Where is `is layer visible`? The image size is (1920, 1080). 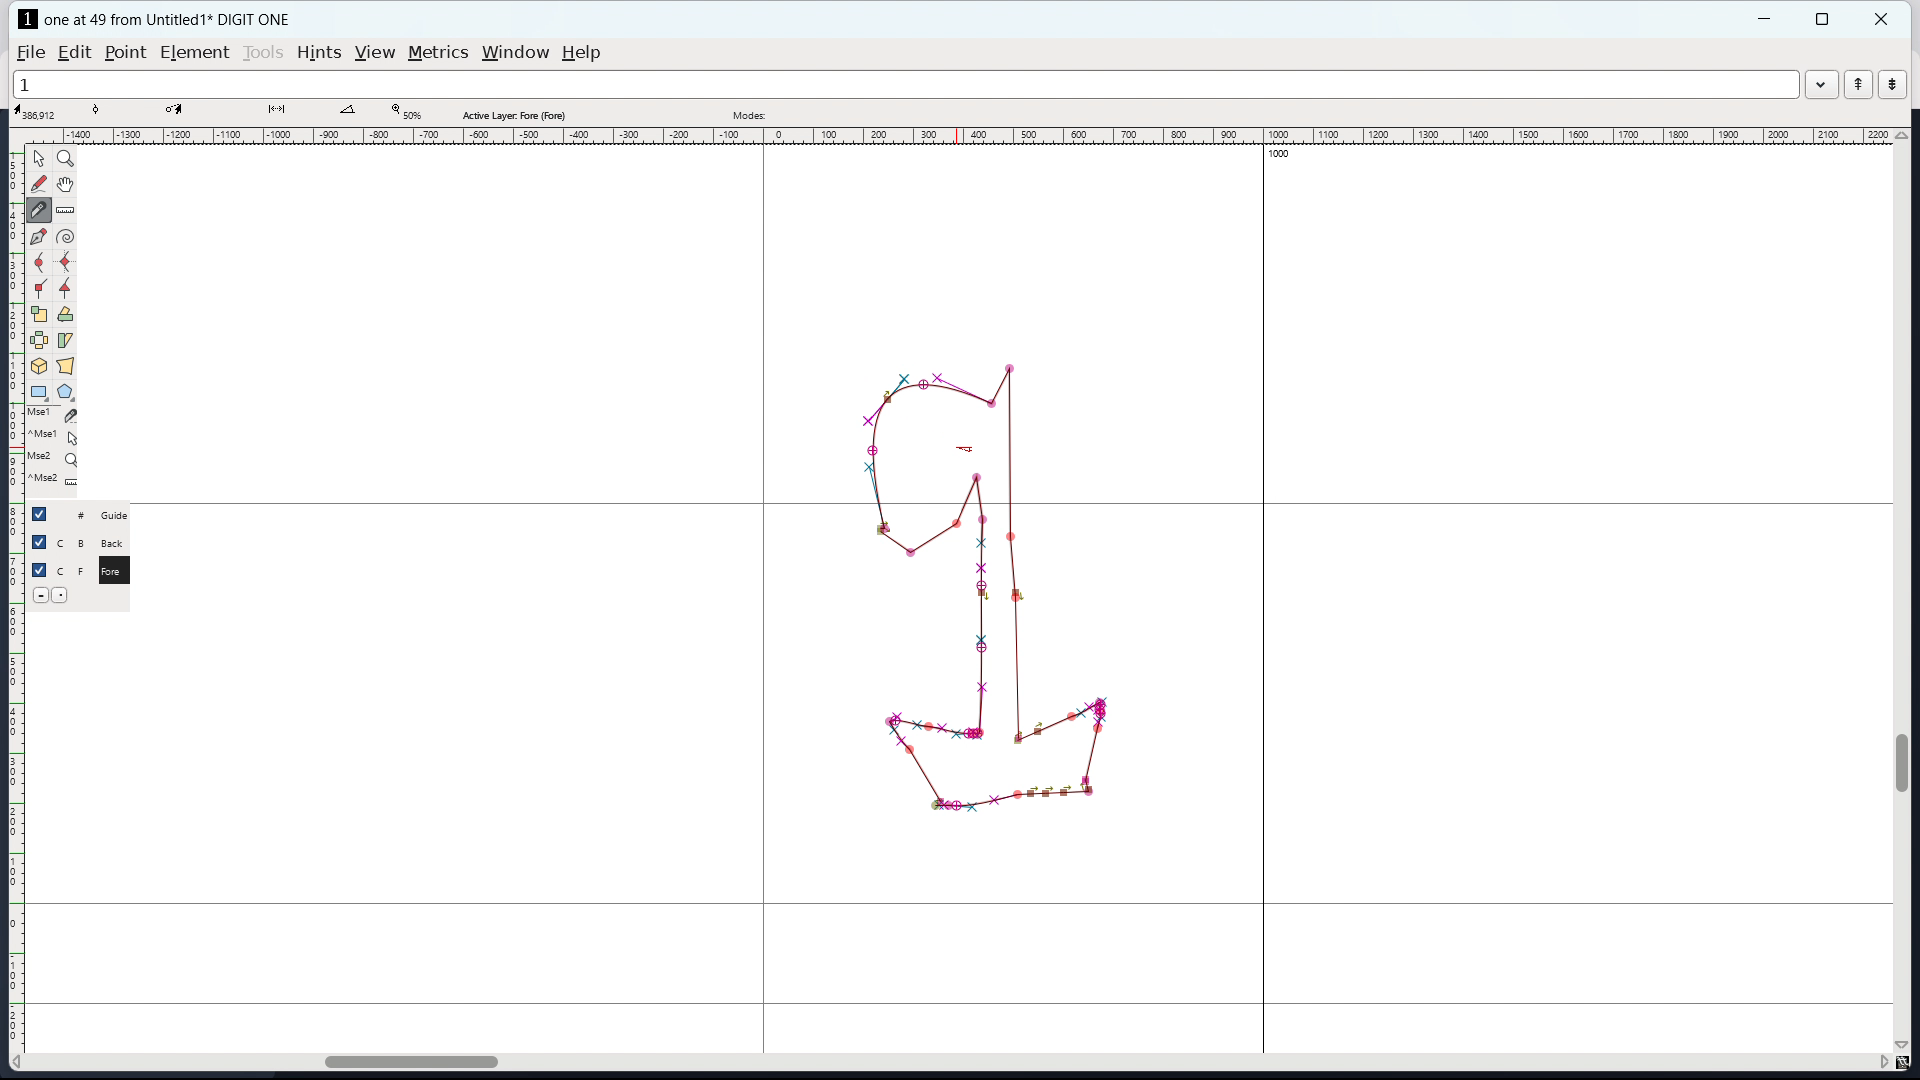 is layer visible is located at coordinates (39, 514).